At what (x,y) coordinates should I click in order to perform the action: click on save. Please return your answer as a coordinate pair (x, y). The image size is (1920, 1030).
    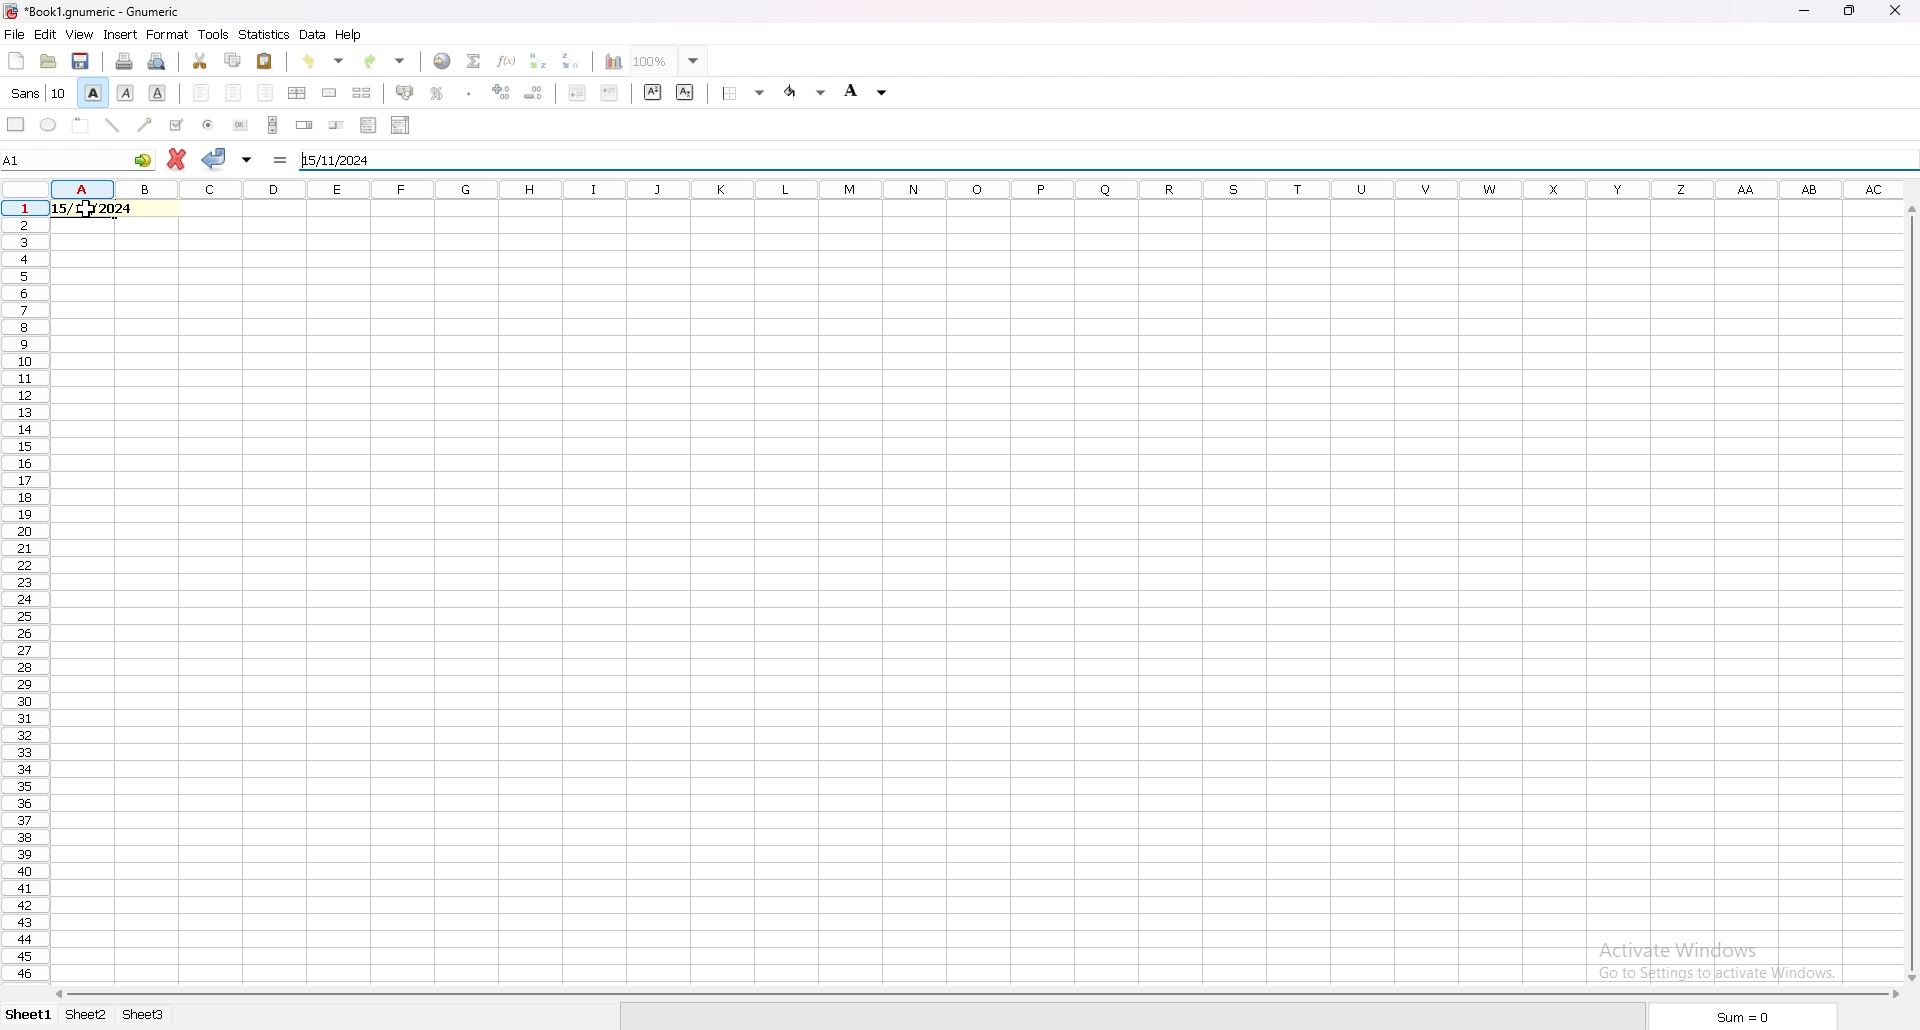
    Looking at the image, I should click on (83, 61).